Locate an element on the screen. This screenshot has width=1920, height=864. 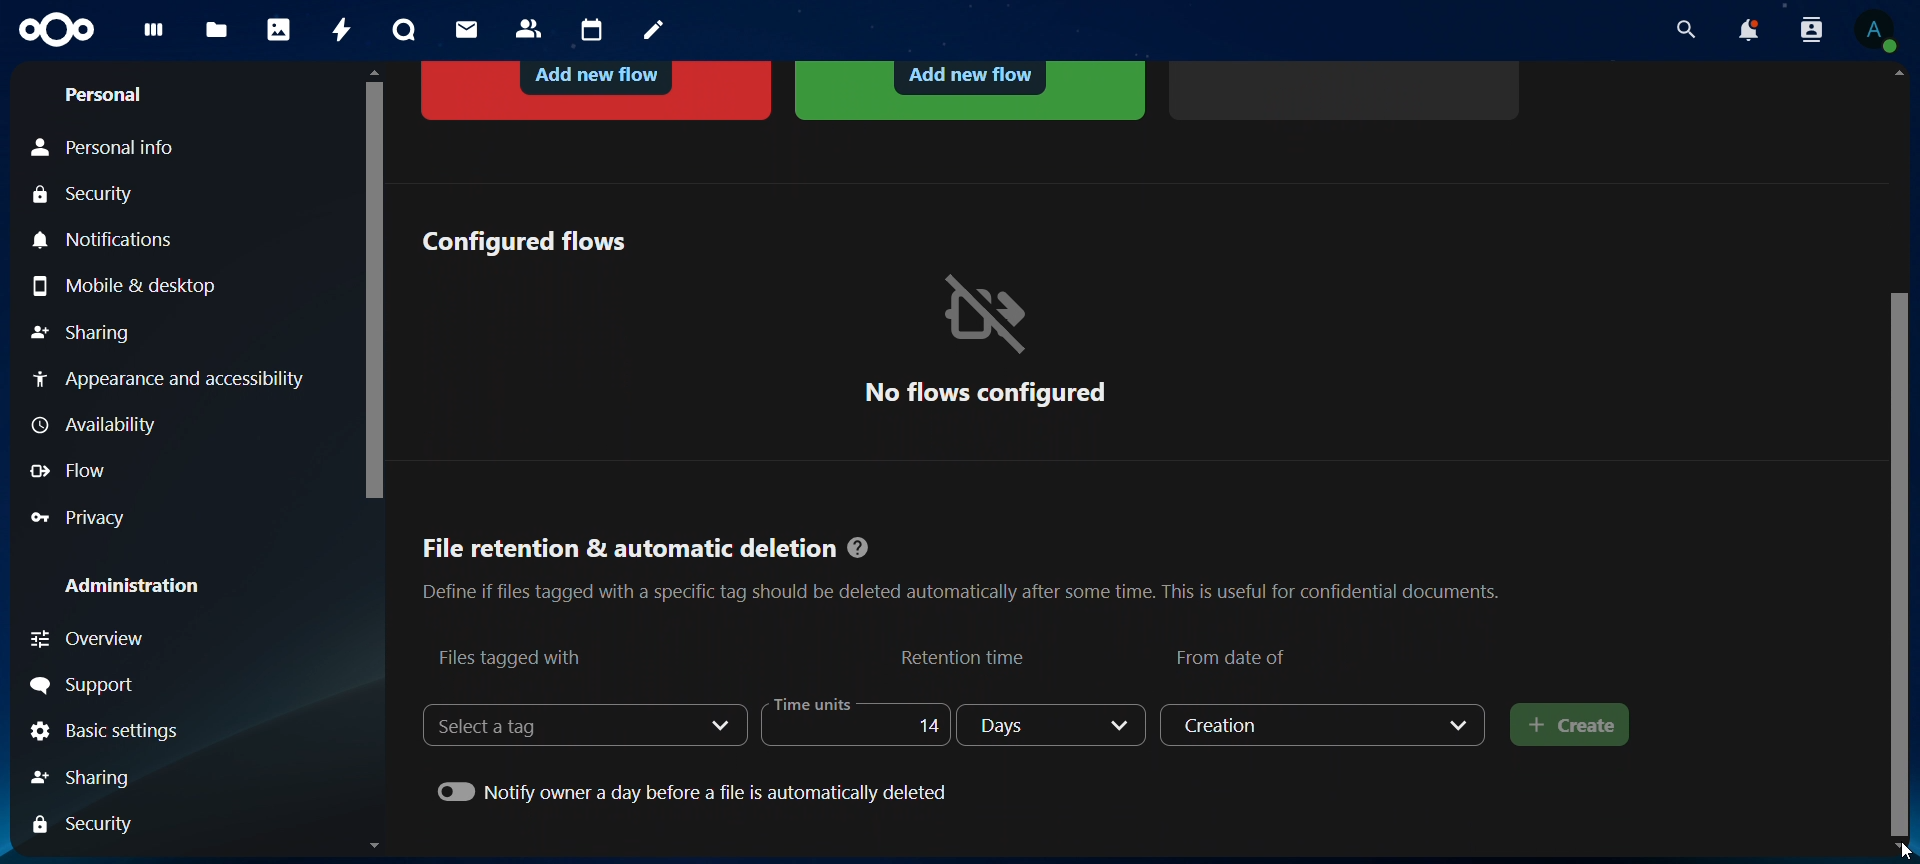
block access to a file is located at coordinates (599, 88).